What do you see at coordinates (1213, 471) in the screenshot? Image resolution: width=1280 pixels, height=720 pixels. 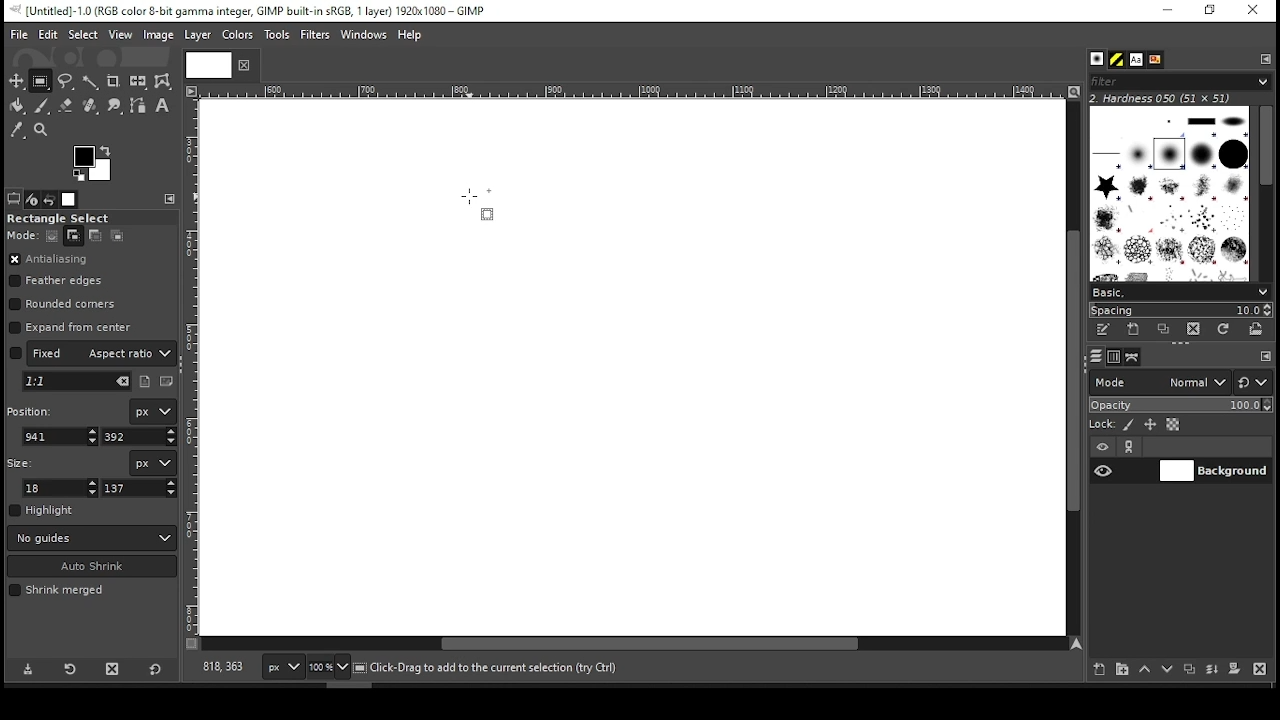 I see `layer ` at bounding box center [1213, 471].